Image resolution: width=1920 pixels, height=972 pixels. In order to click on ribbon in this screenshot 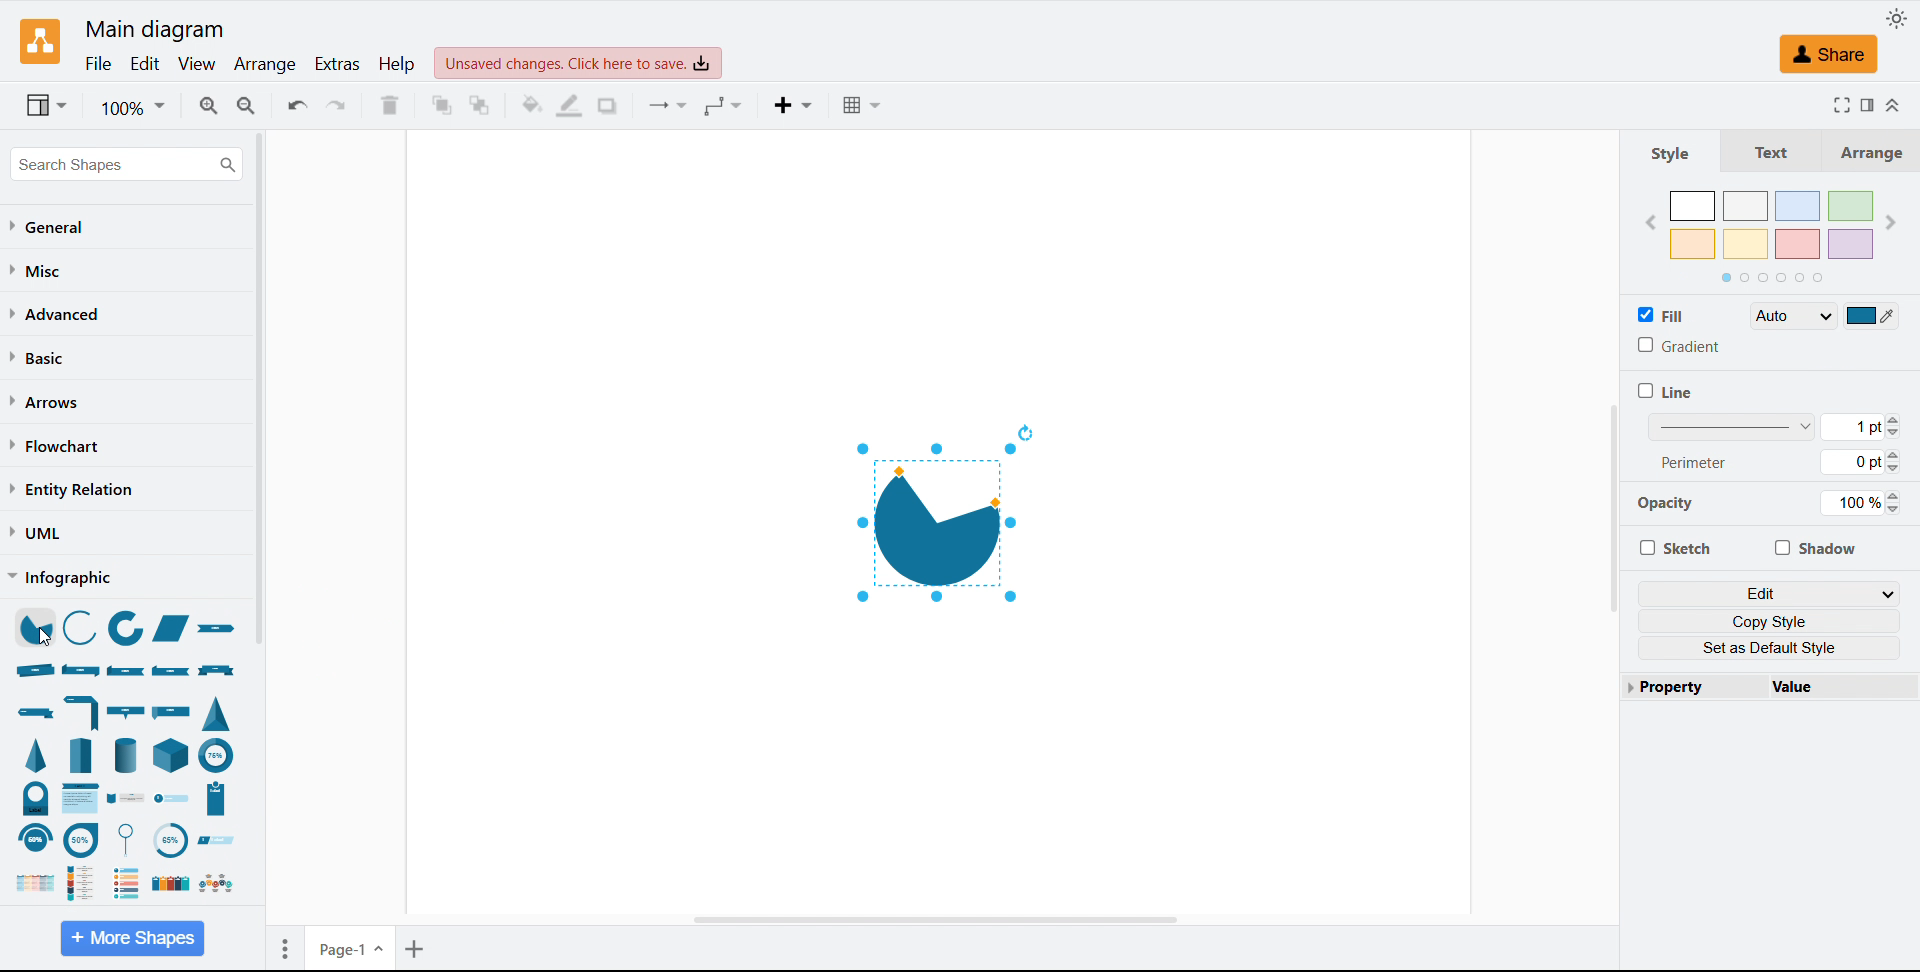, I will do `click(221, 629)`.